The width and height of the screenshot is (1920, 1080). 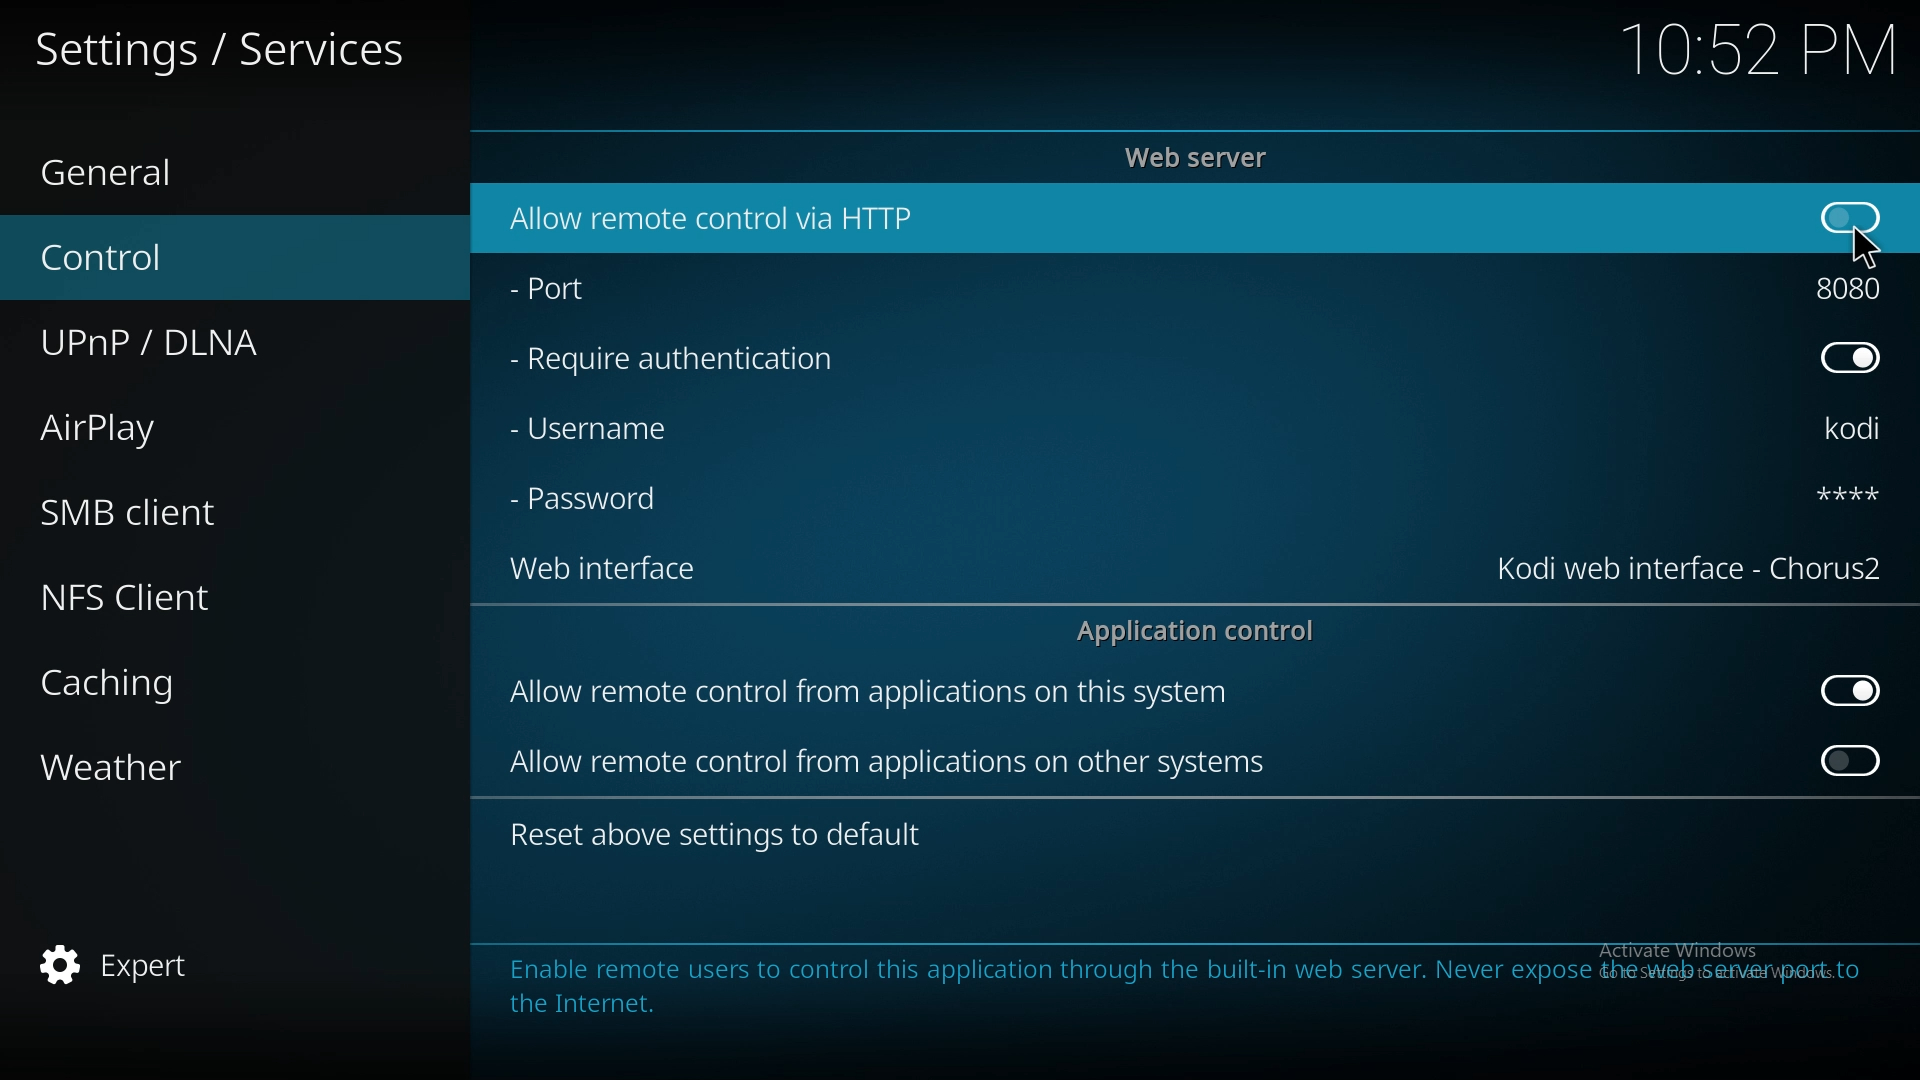 I want to click on services, so click(x=222, y=45).